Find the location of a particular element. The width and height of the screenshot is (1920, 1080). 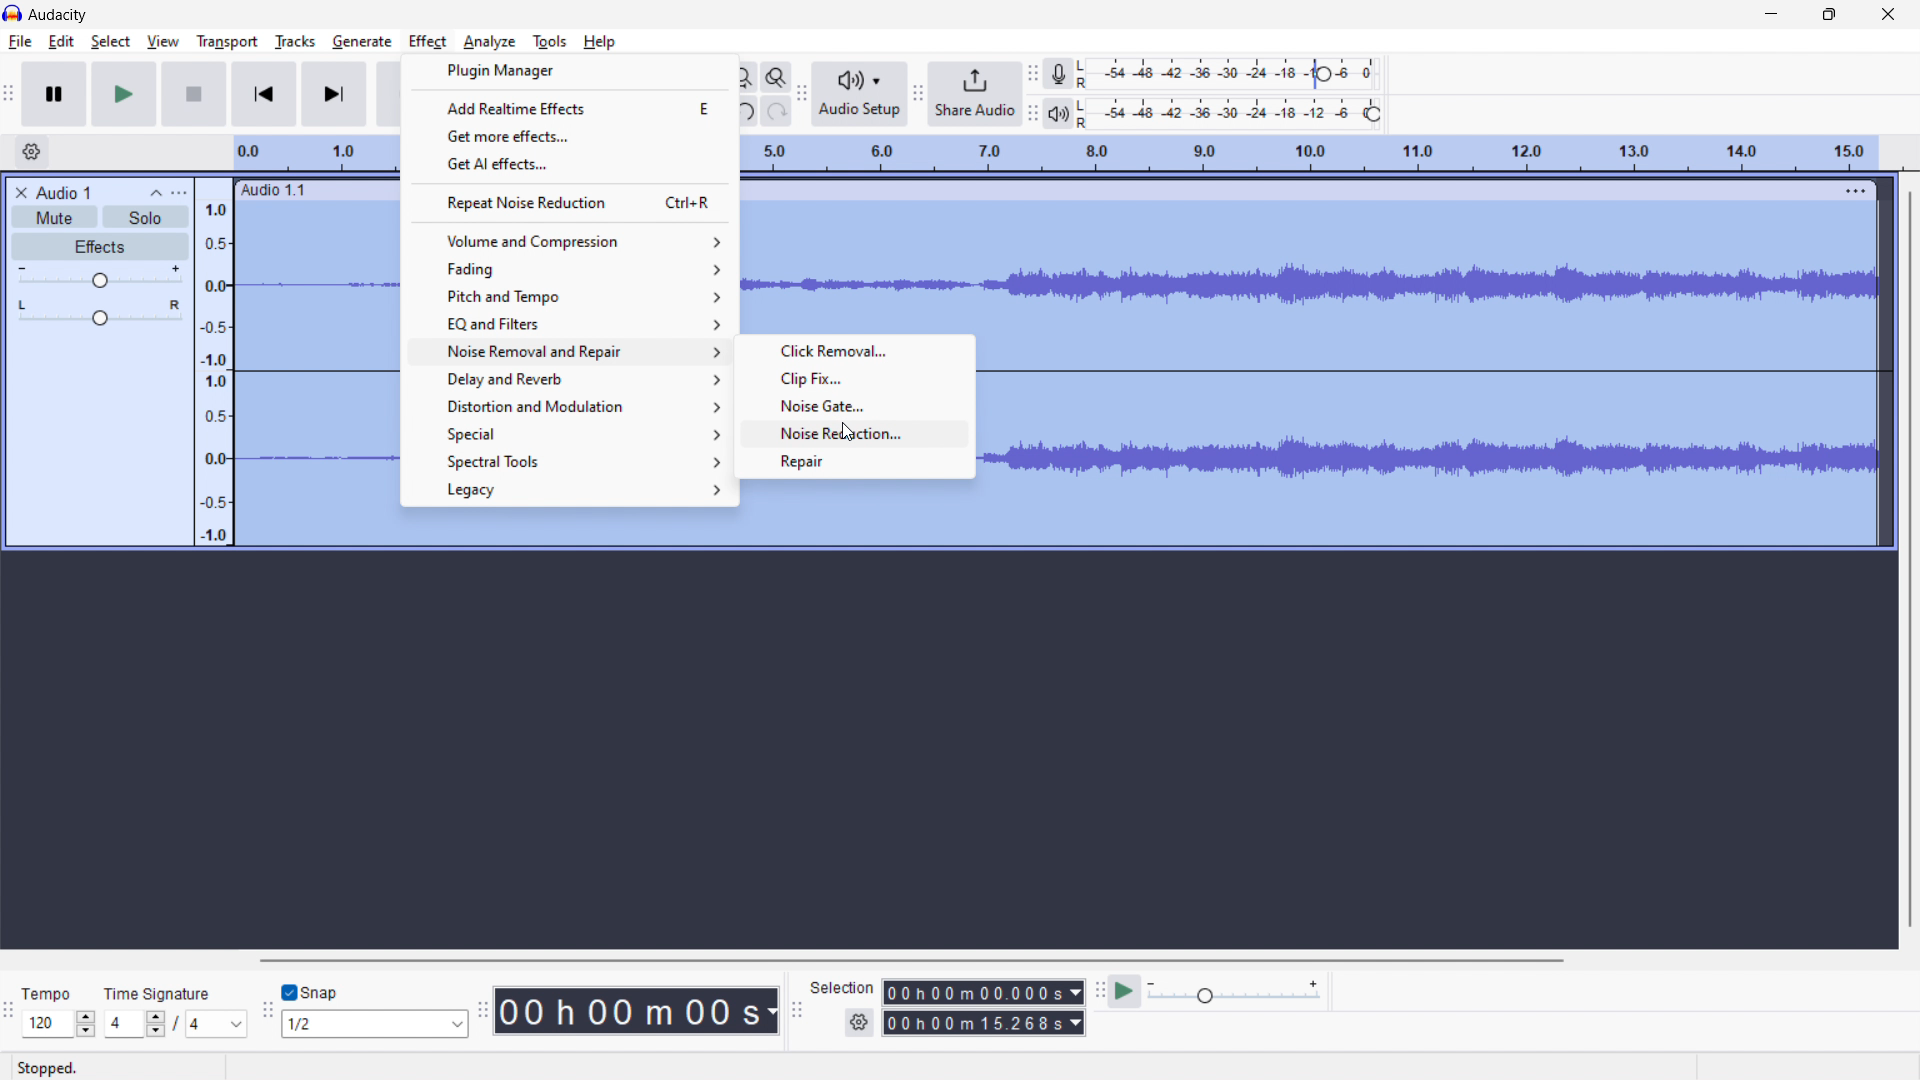

collapse is located at coordinates (154, 193).